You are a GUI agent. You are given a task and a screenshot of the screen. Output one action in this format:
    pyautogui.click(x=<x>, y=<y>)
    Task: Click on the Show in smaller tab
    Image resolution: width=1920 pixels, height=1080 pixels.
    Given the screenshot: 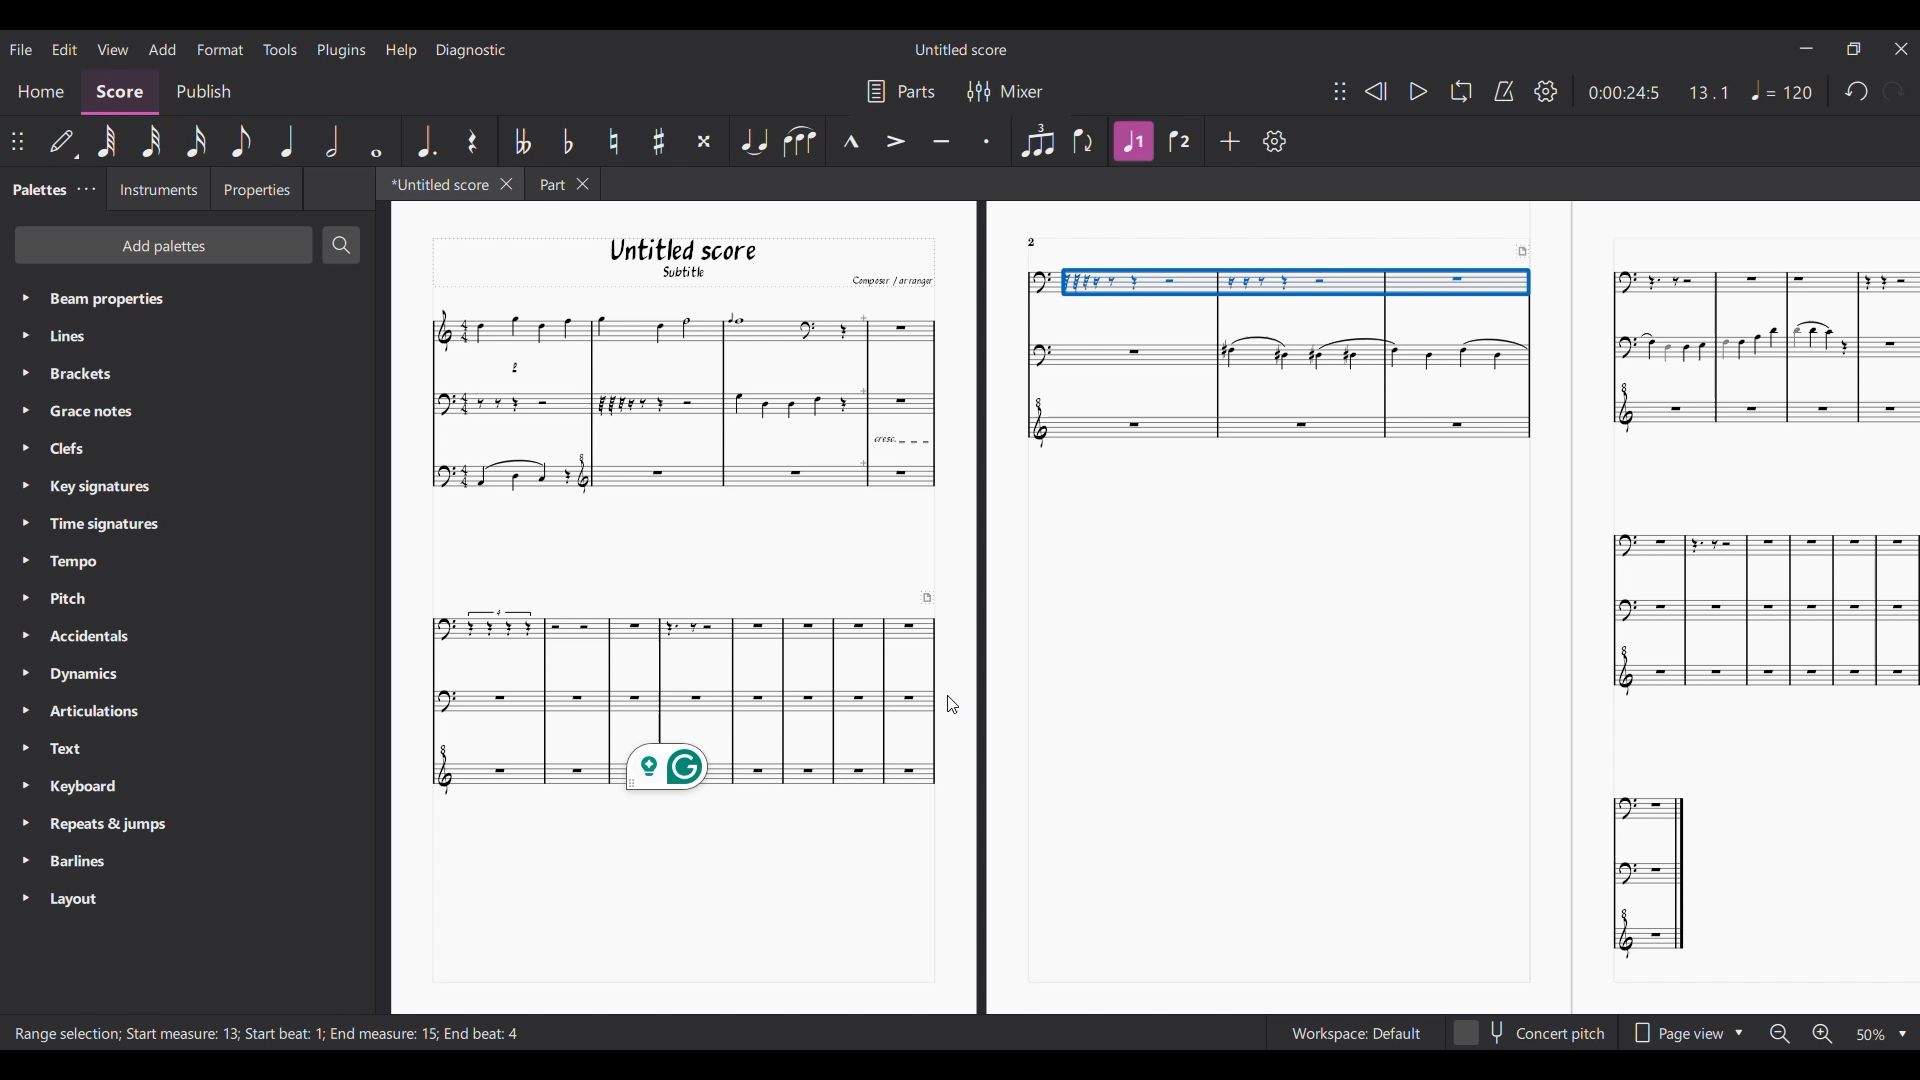 What is the action you would take?
    pyautogui.click(x=1853, y=49)
    